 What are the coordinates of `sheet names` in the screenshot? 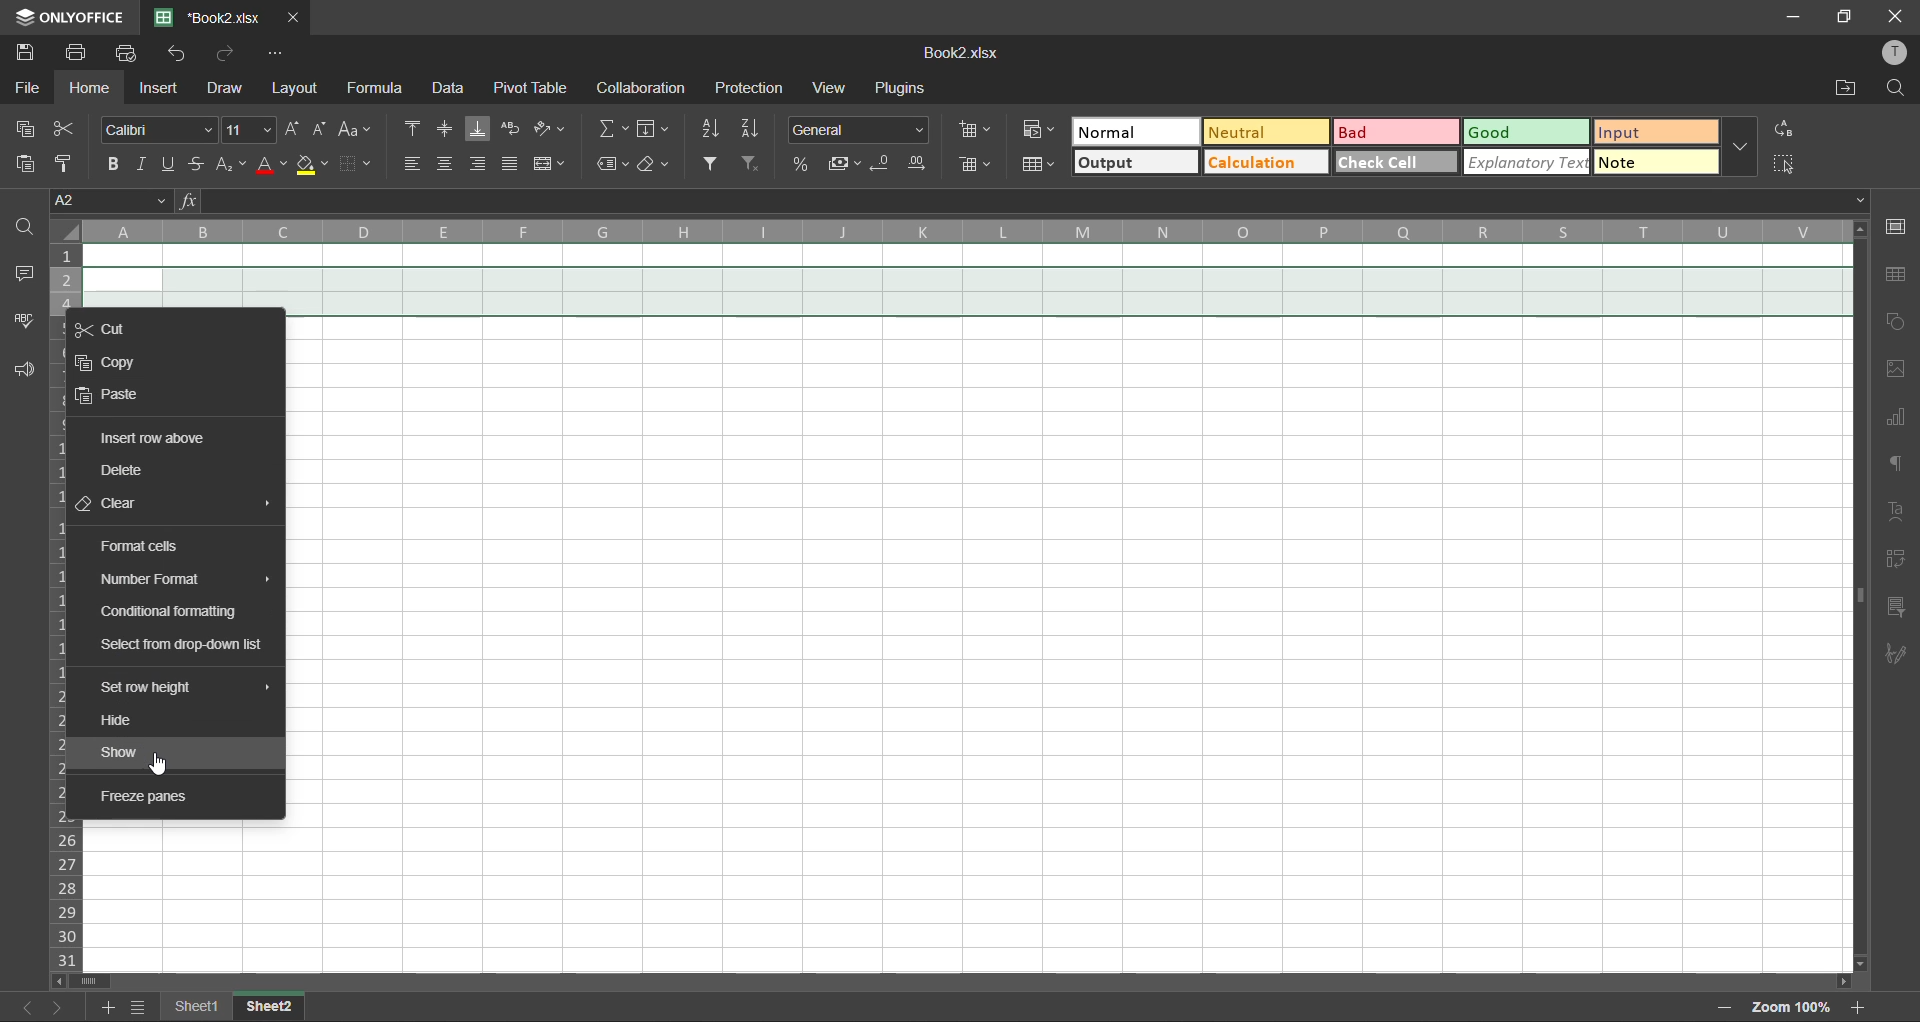 It's located at (201, 1006).